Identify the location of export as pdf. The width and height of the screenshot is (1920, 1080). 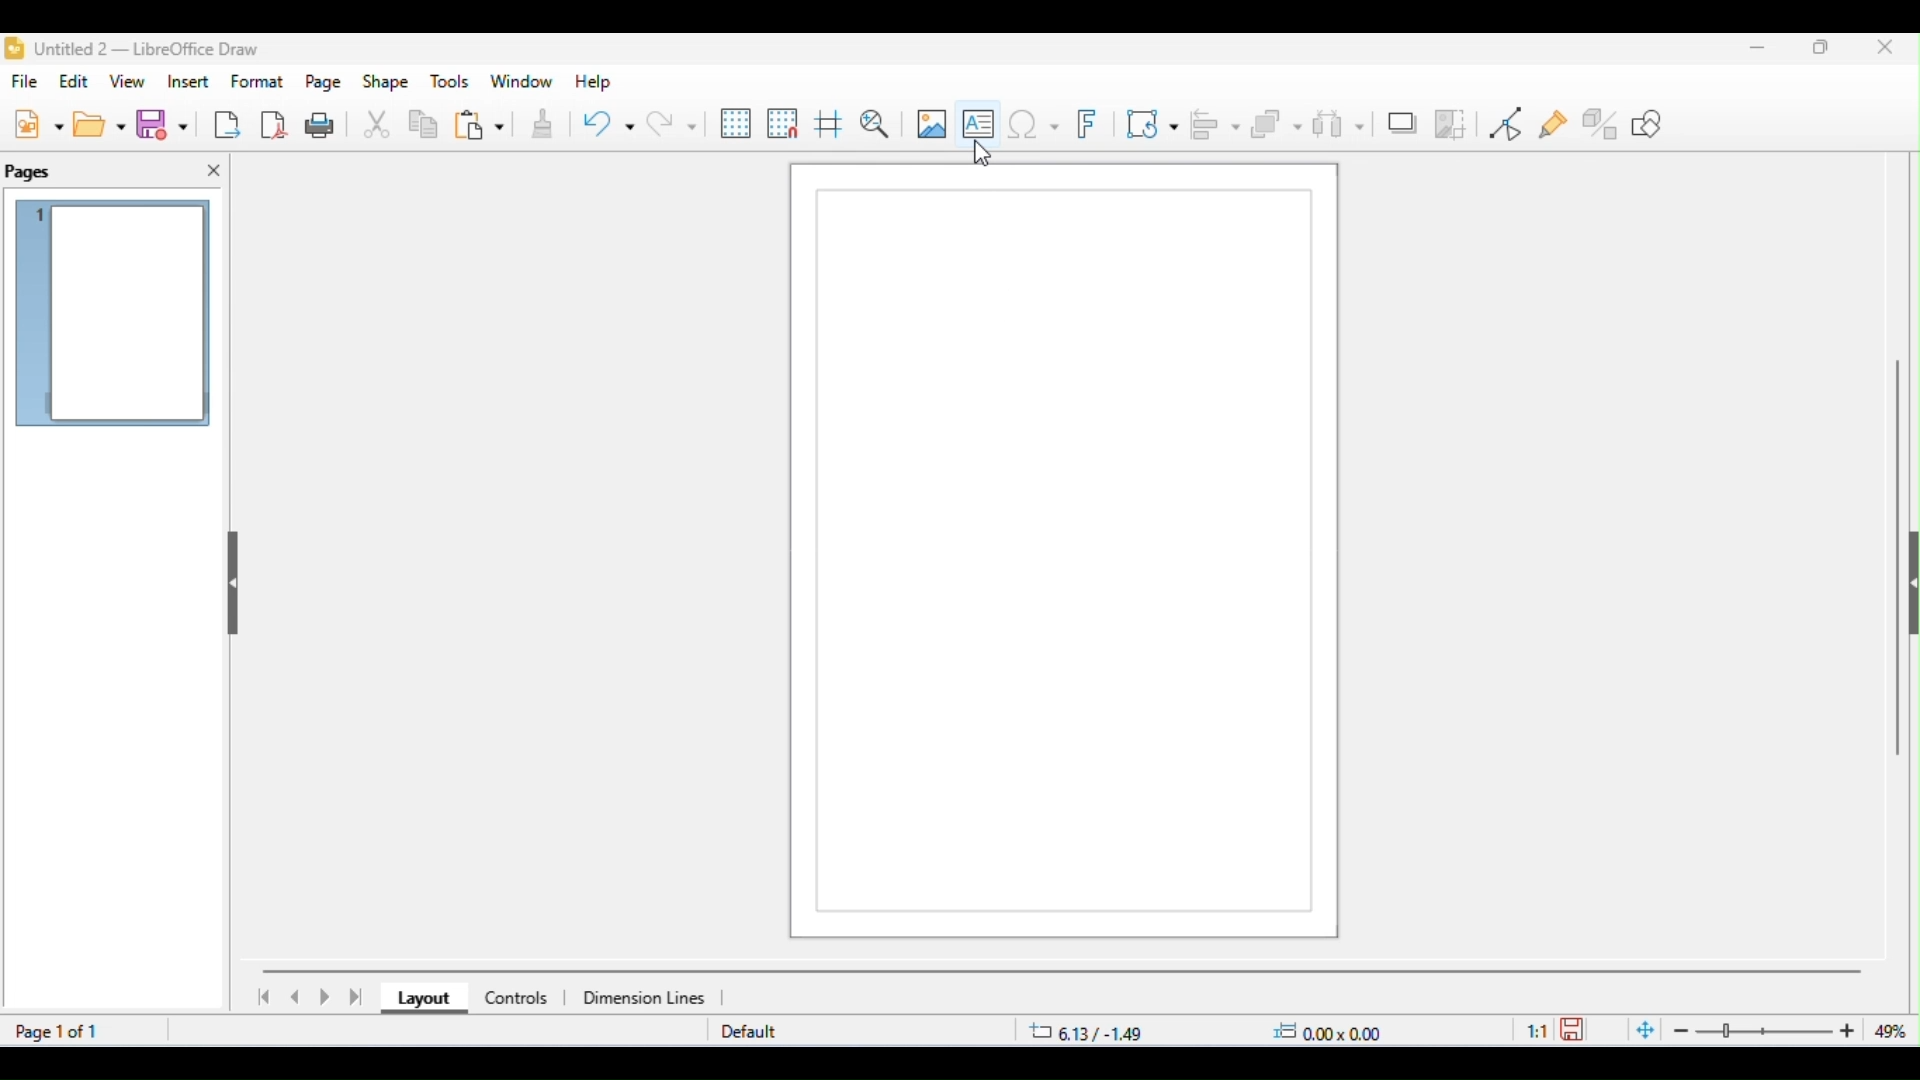
(275, 123).